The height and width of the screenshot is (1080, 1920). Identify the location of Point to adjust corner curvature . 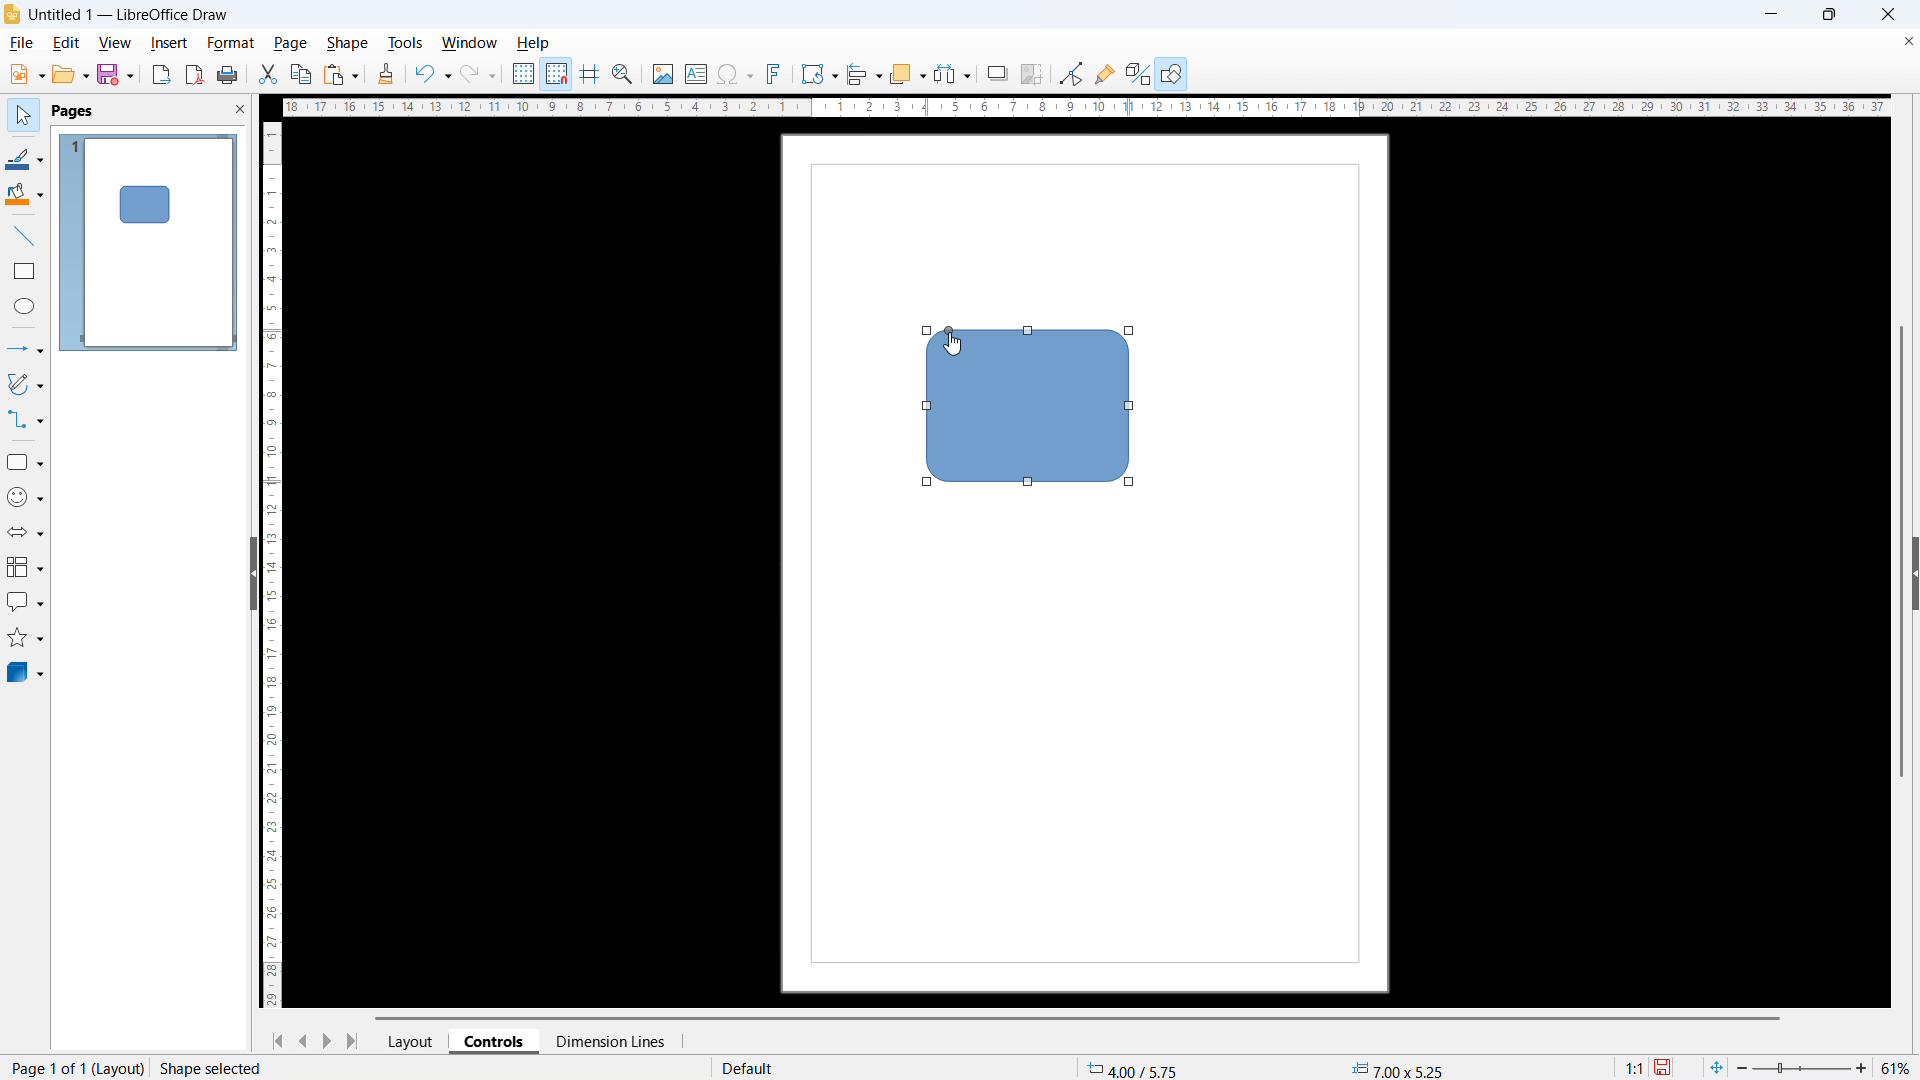
(945, 320).